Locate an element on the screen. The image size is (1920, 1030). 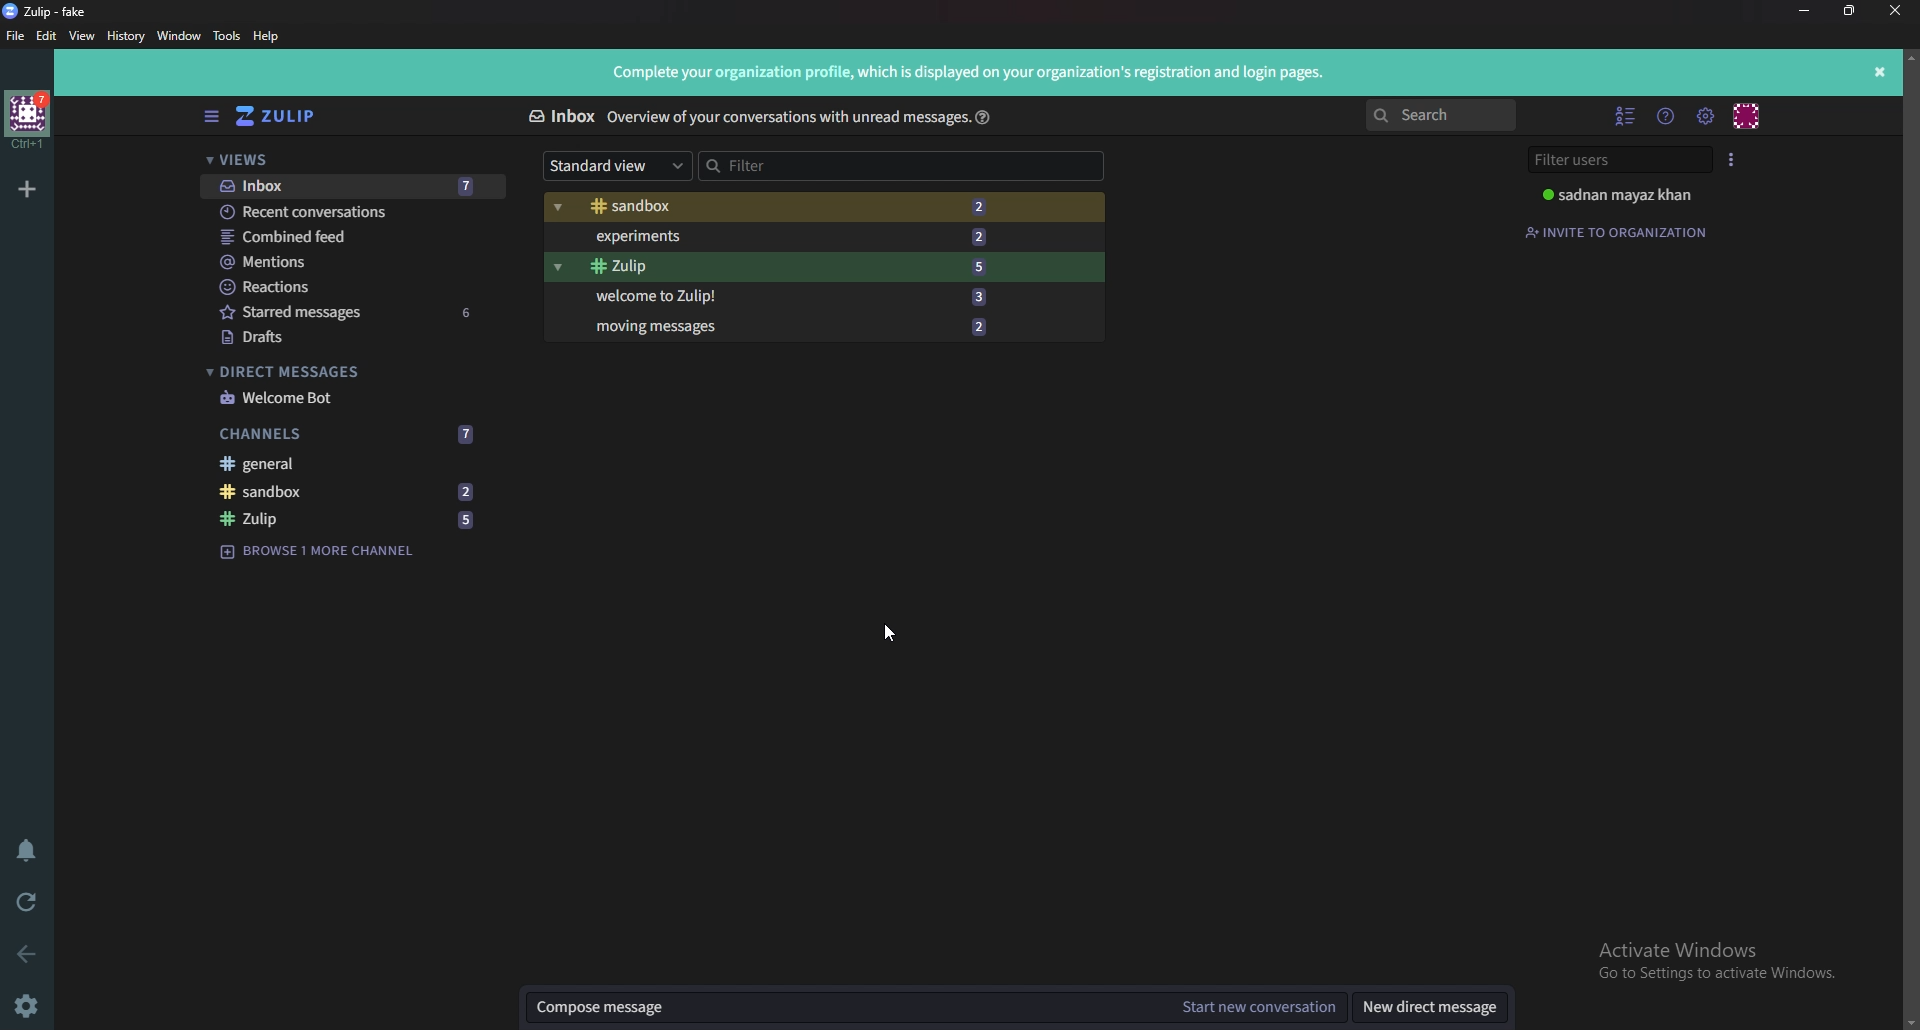
Reload is located at coordinates (34, 901).